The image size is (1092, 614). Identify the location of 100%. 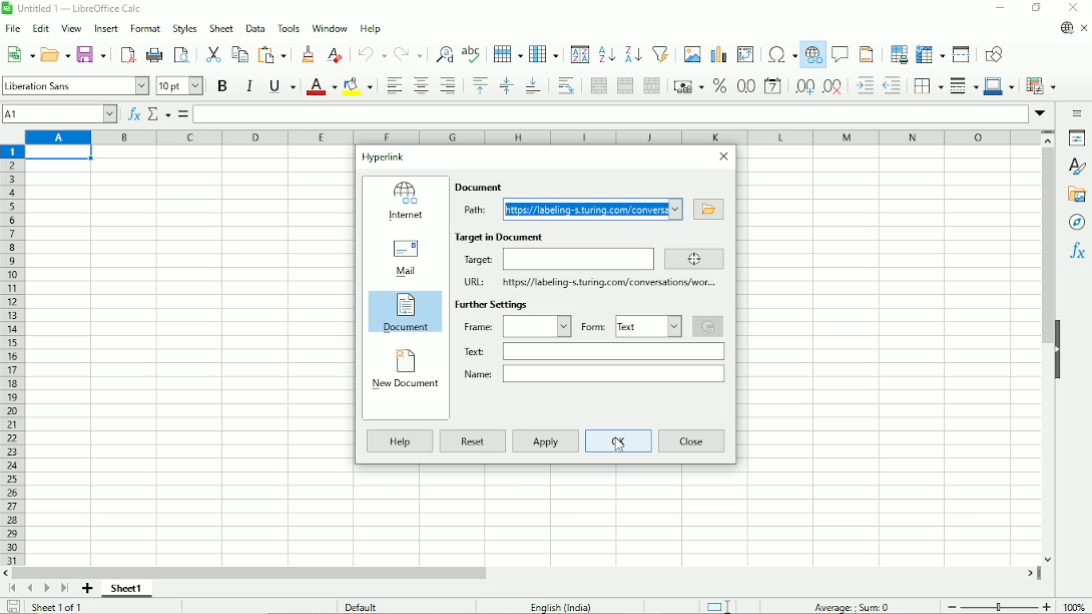
(1078, 606).